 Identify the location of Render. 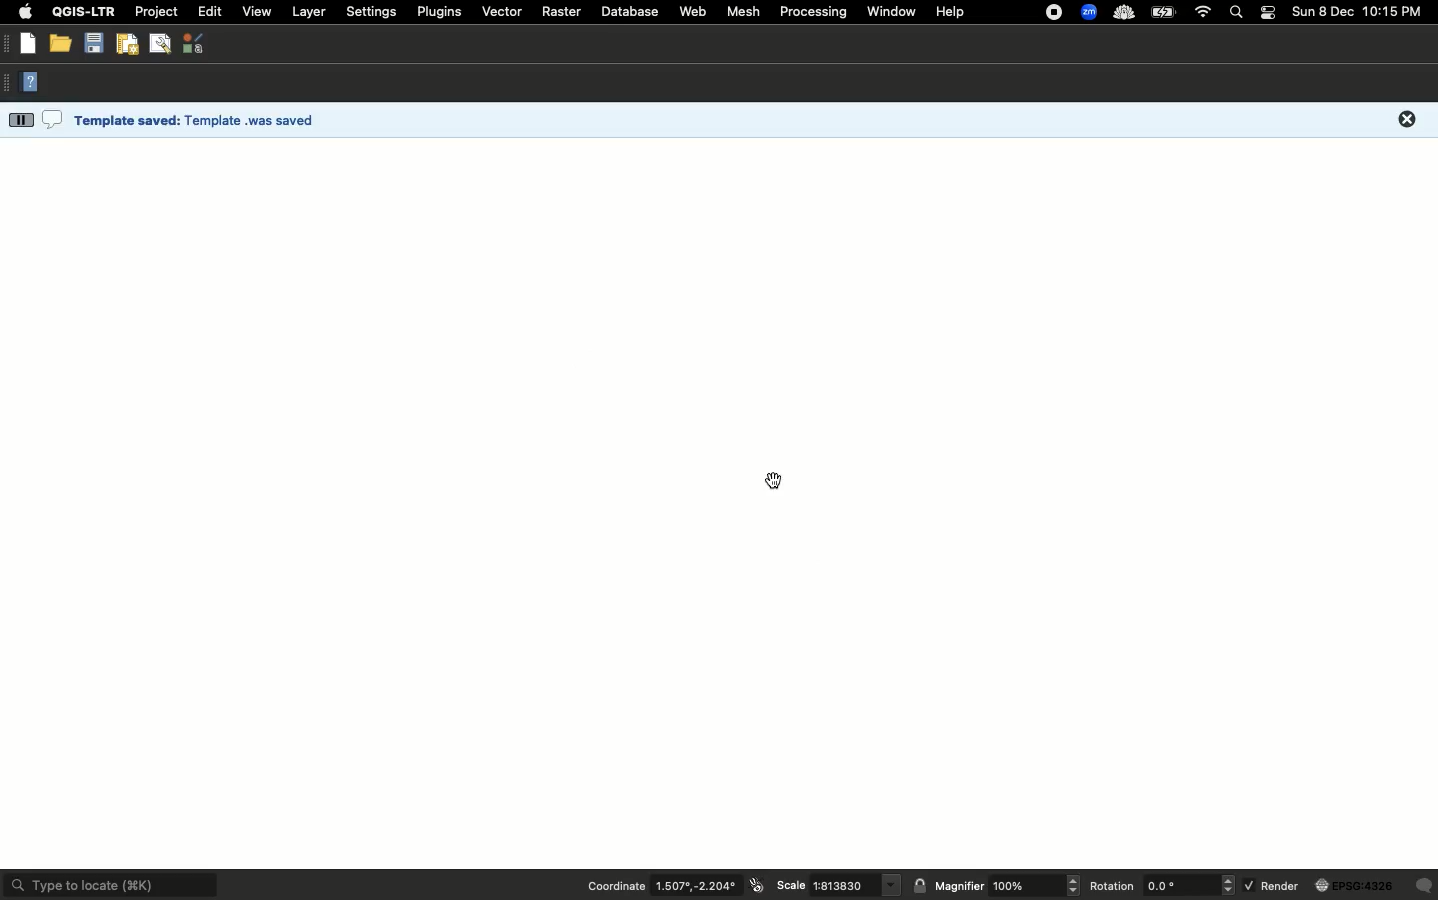
(1270, 885).